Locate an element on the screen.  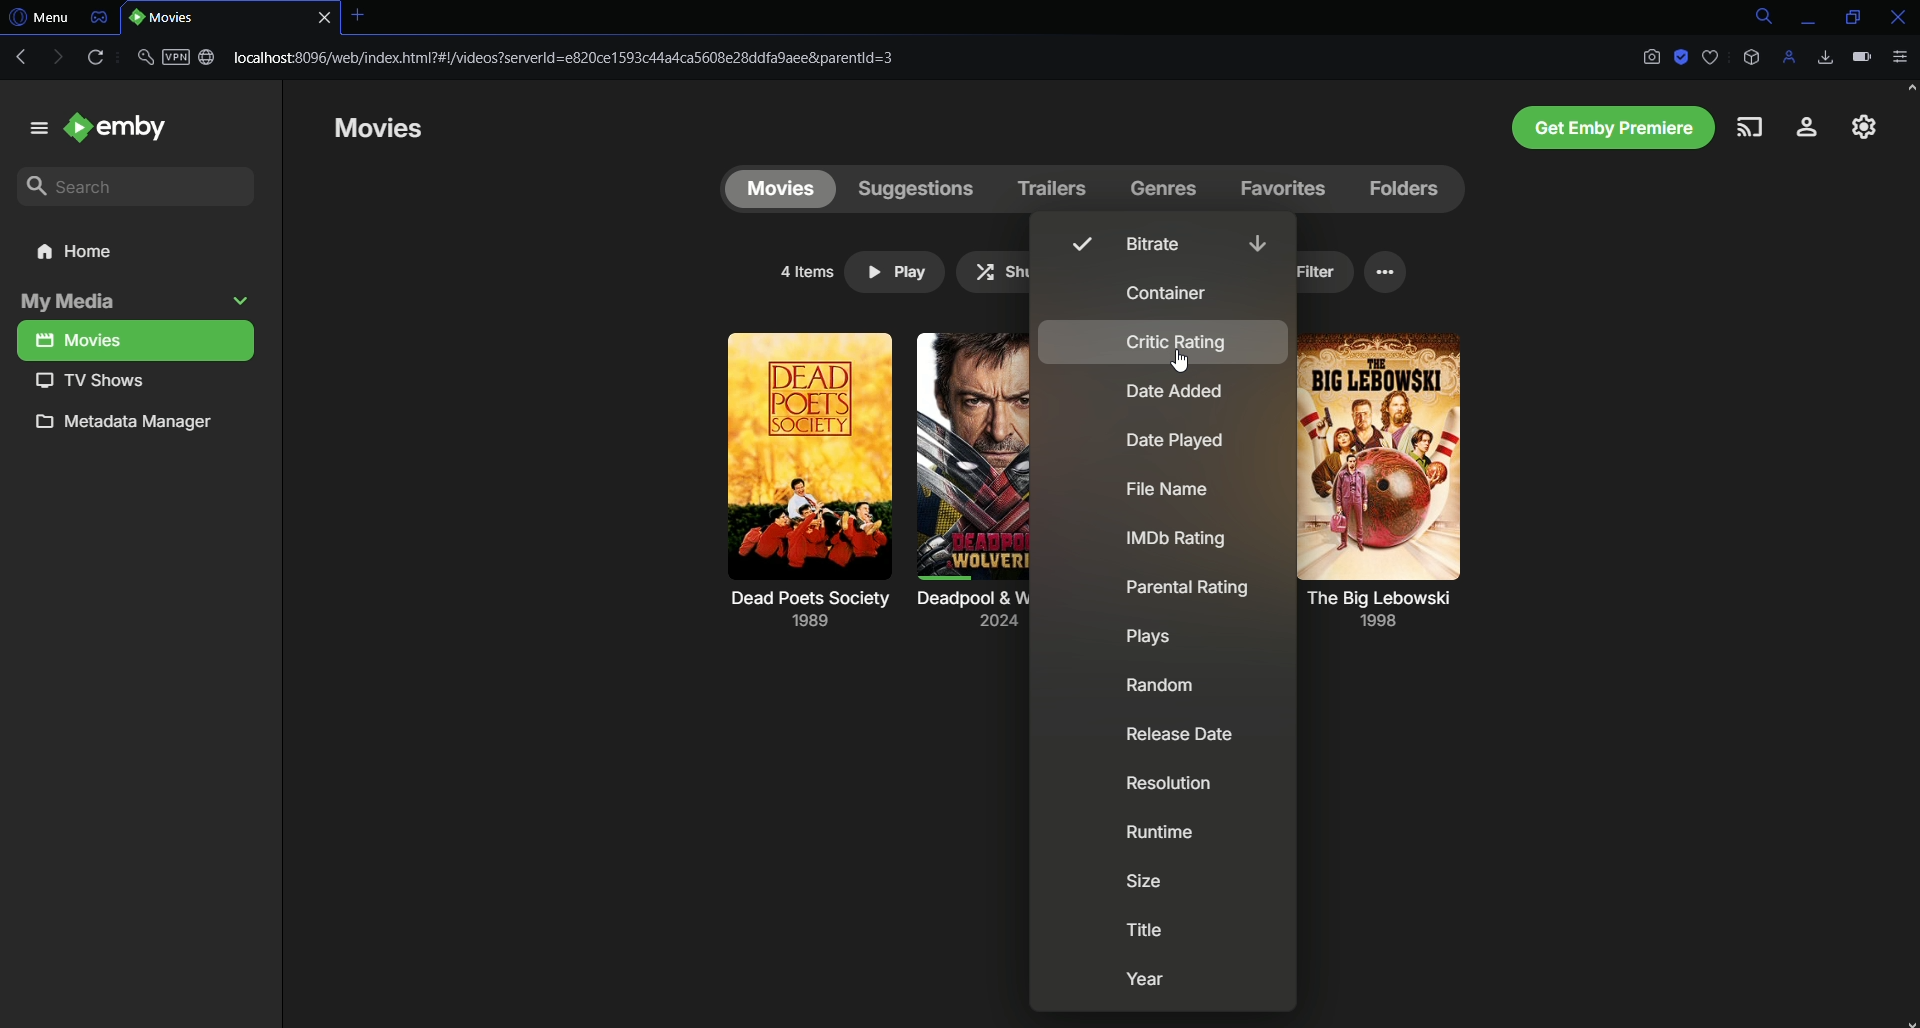
Profile is located at coordinates (1790, 58).